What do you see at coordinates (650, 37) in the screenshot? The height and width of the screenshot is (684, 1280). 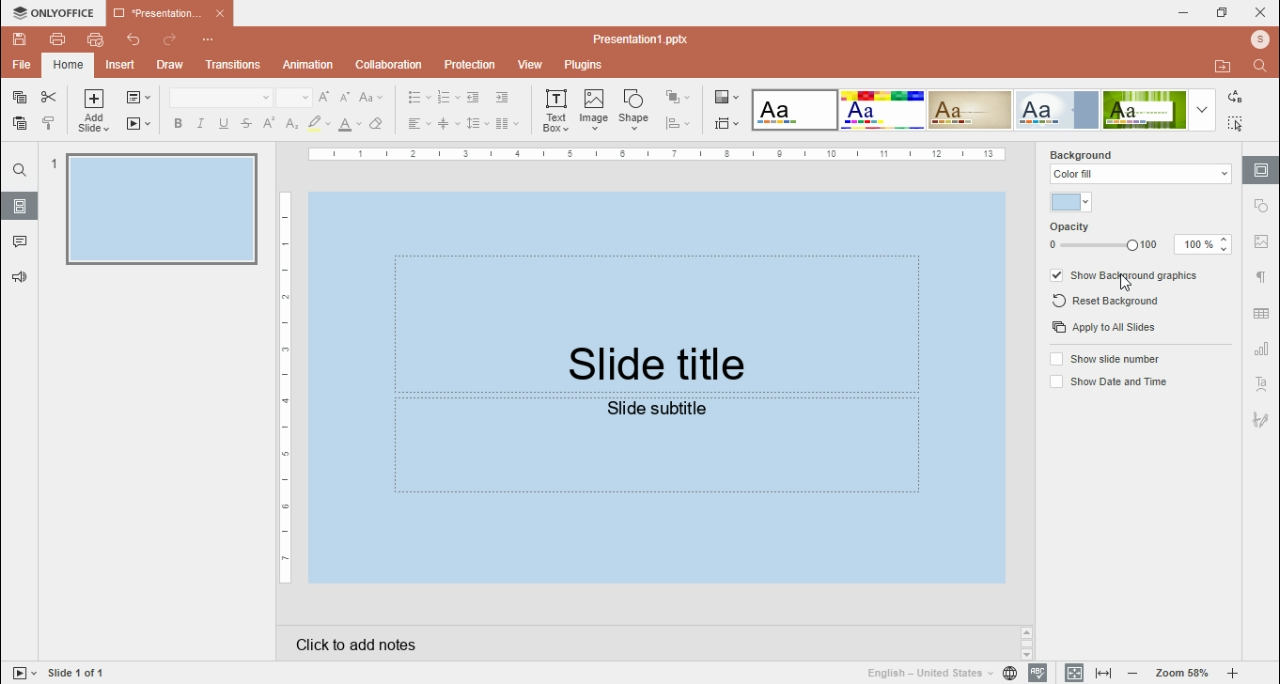 I see `file name` at bounding box center [650, 37].